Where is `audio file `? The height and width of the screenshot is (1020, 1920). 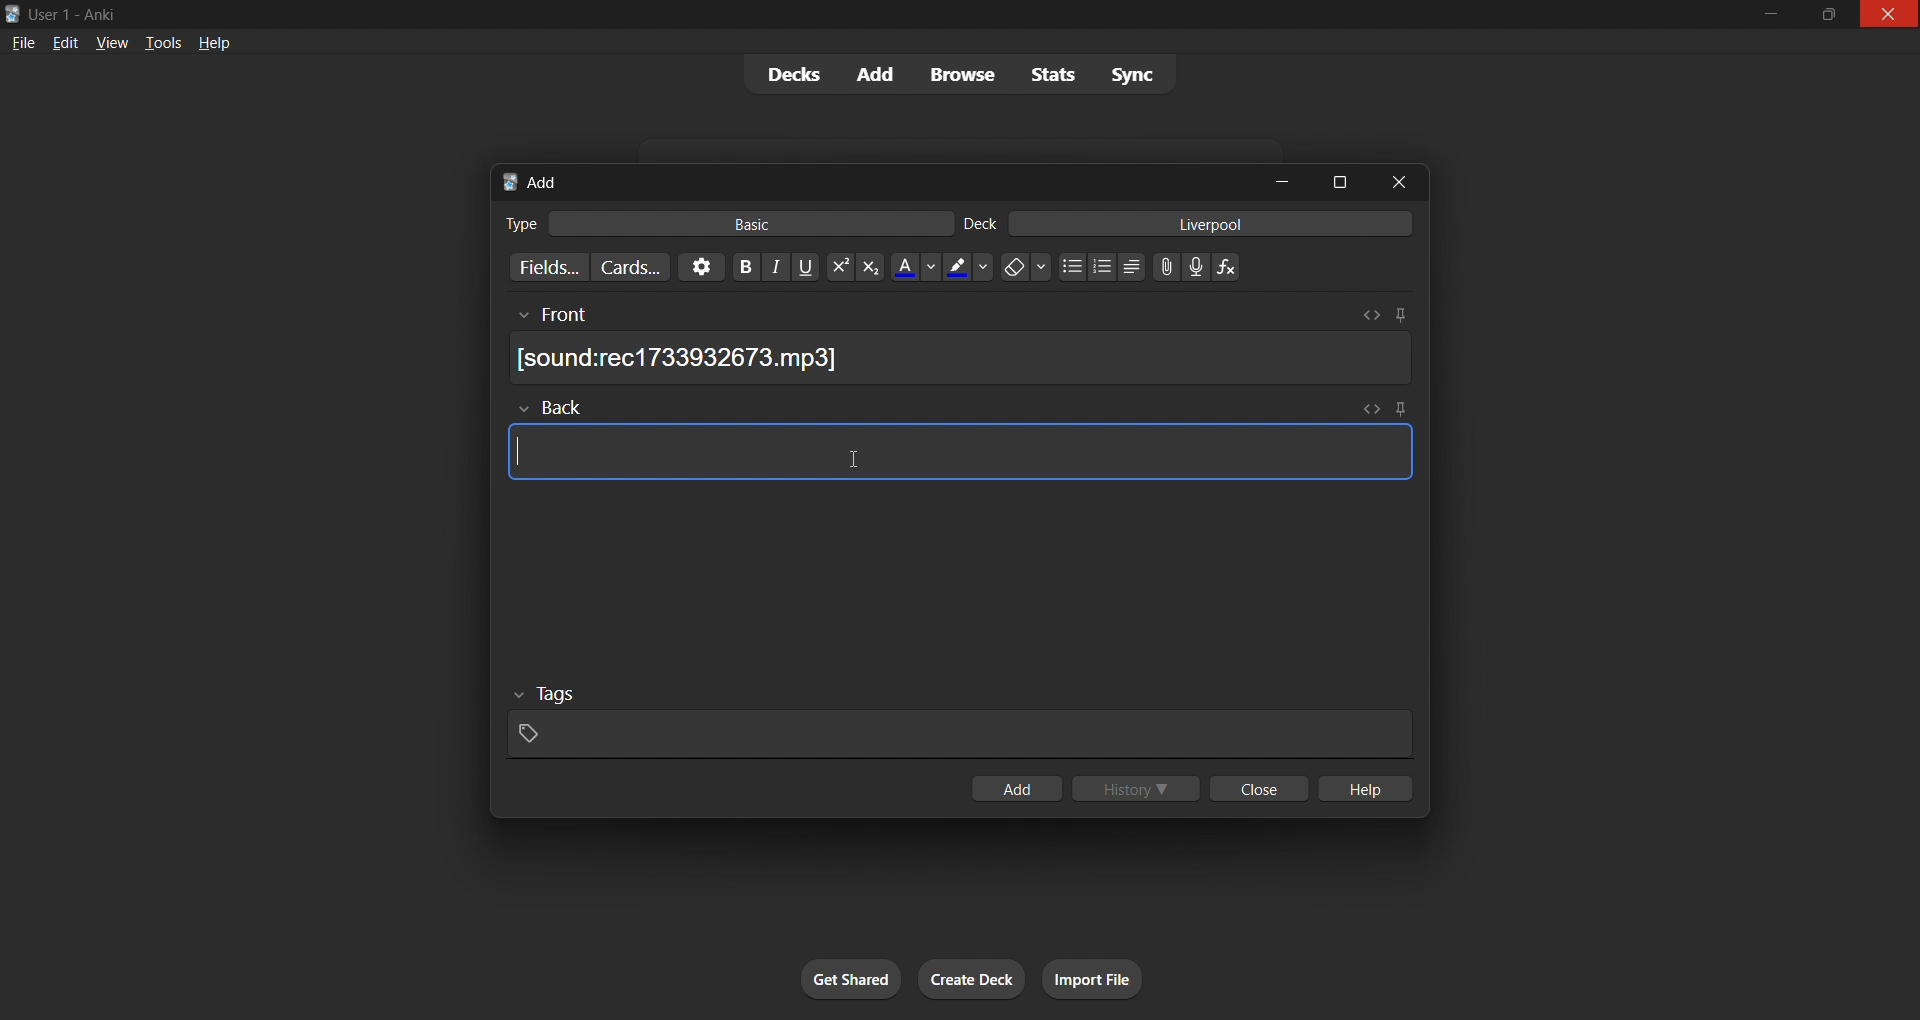 audio file  is located at coordinates (967, 358).